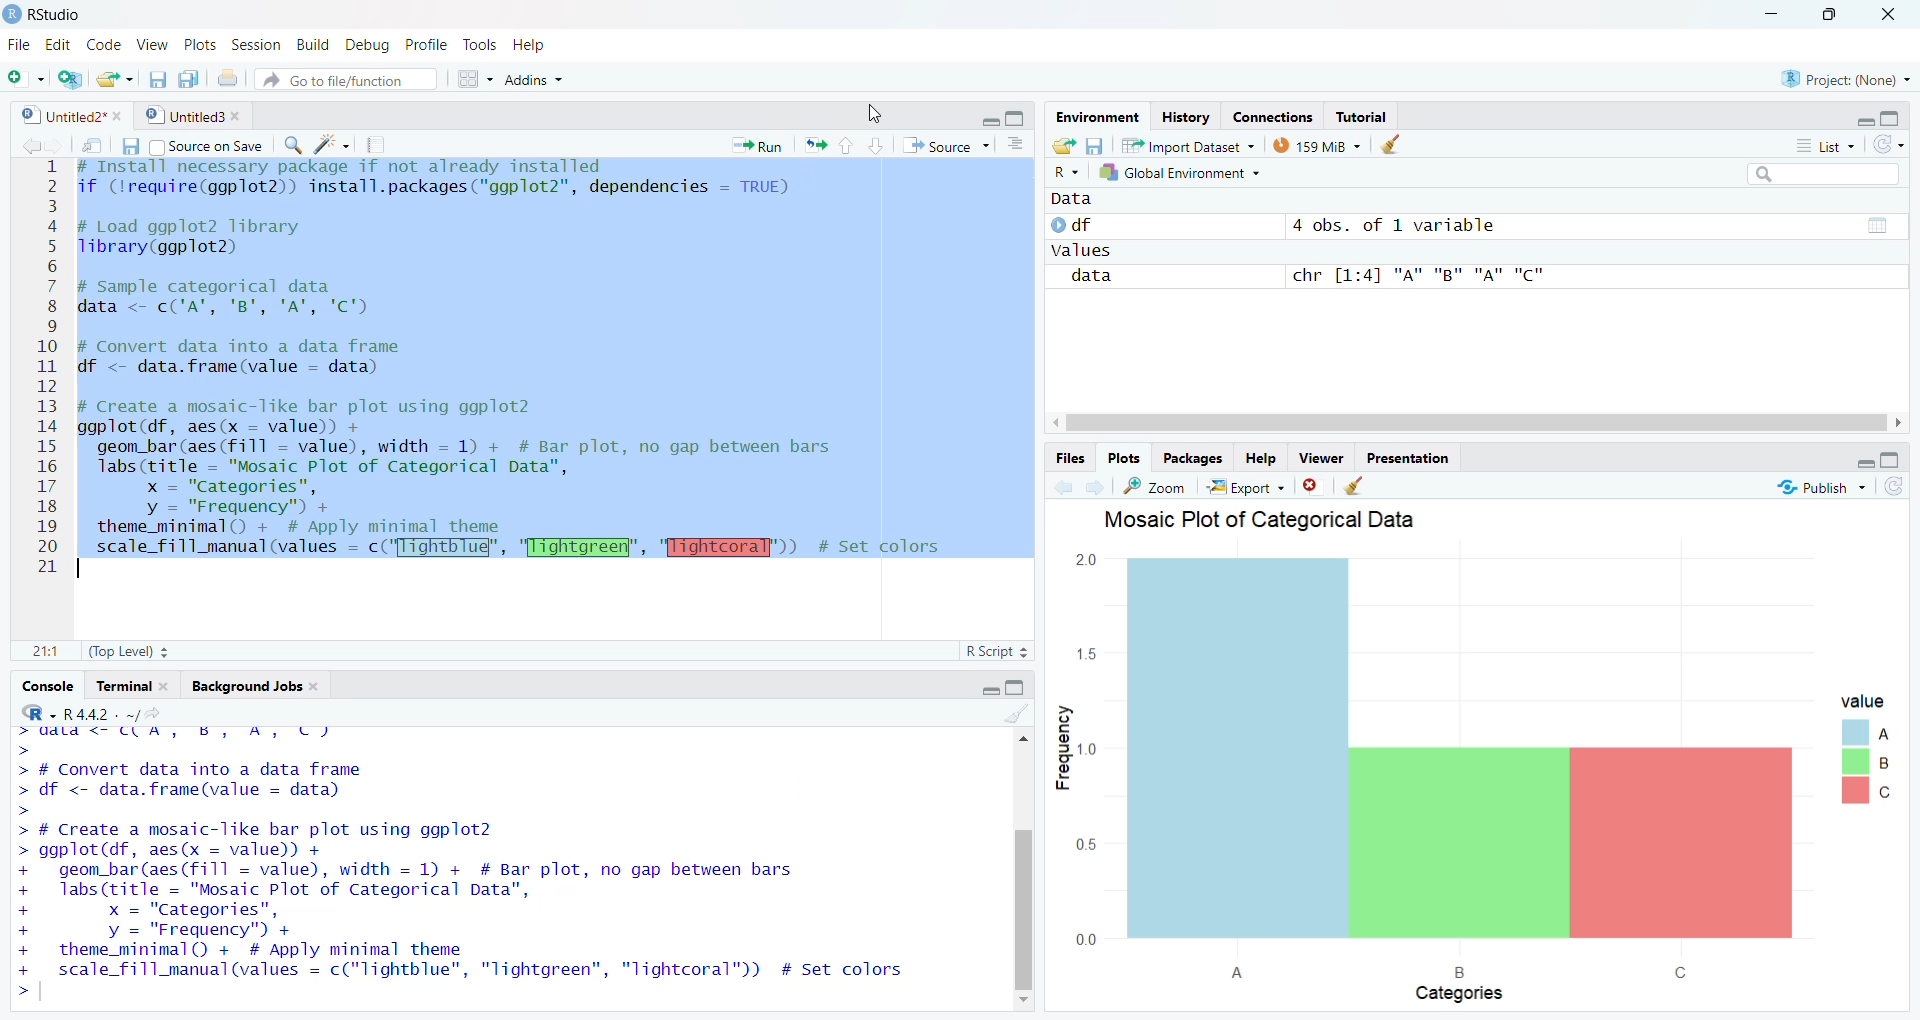 This screenshot has height=1020, width=1920. Describe the element at coordinates (1060, 489) in the screenshot. I see `Previous` at that location.